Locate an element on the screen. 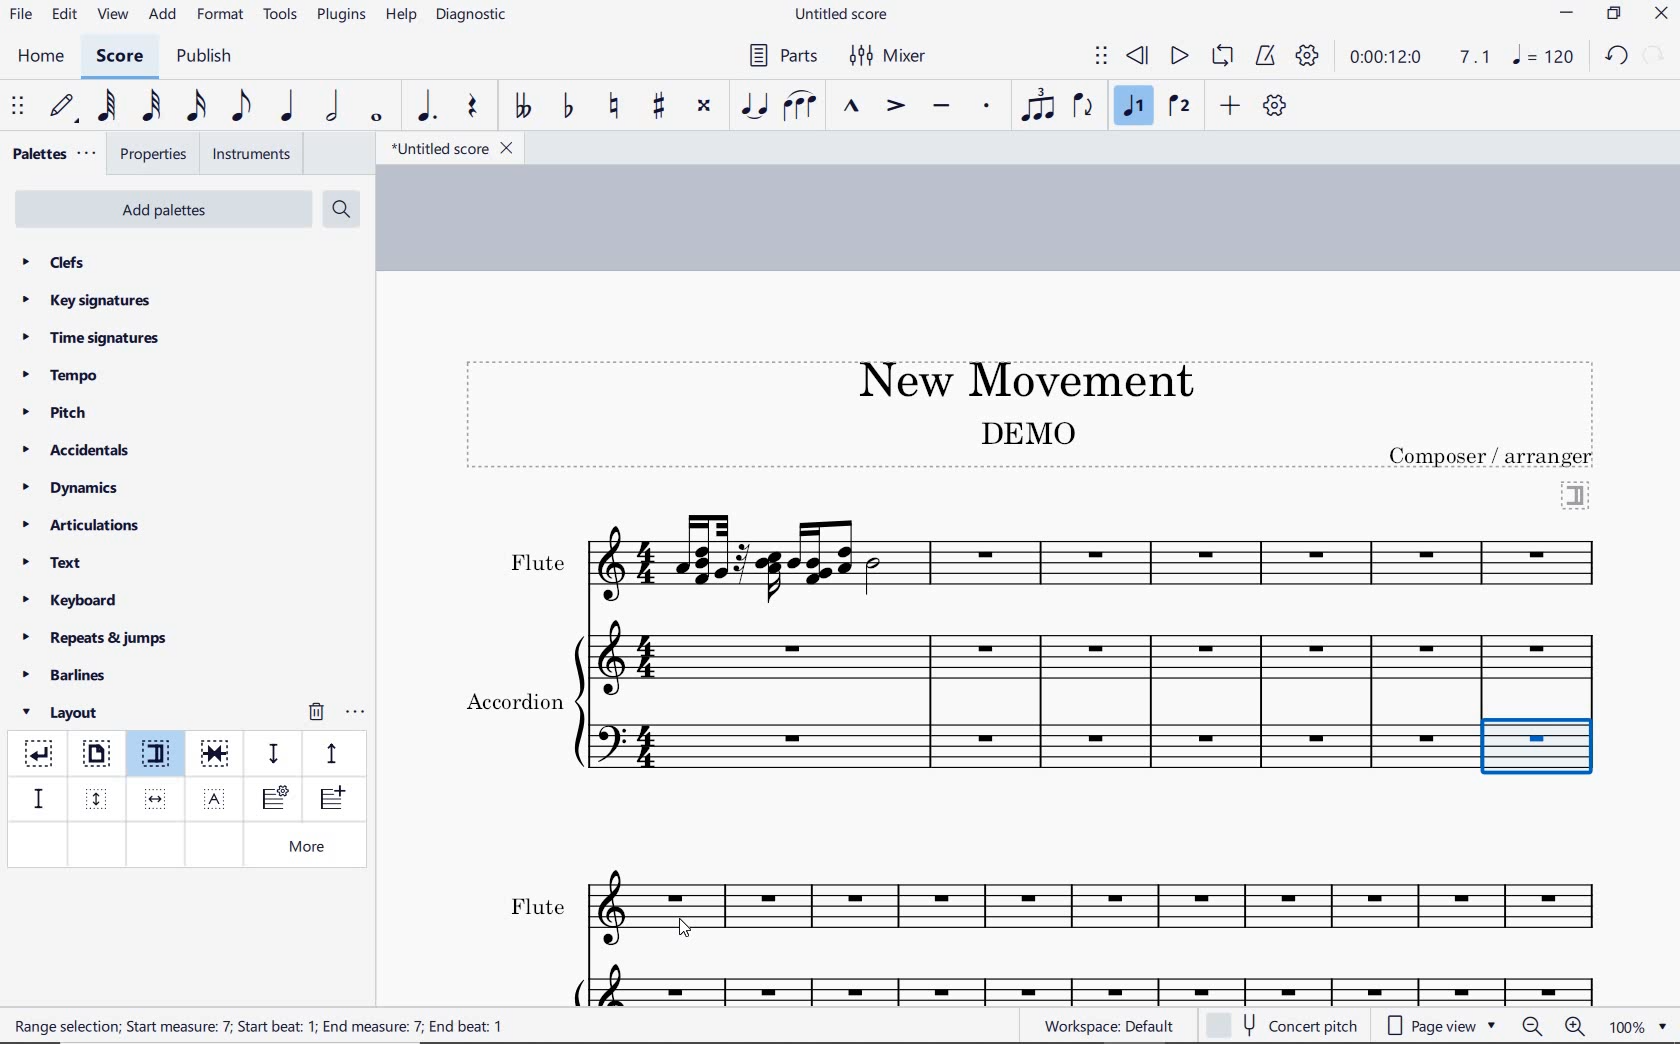 This screenshot has width=1680, height=1044. rest is located at coordinates (473, 108).